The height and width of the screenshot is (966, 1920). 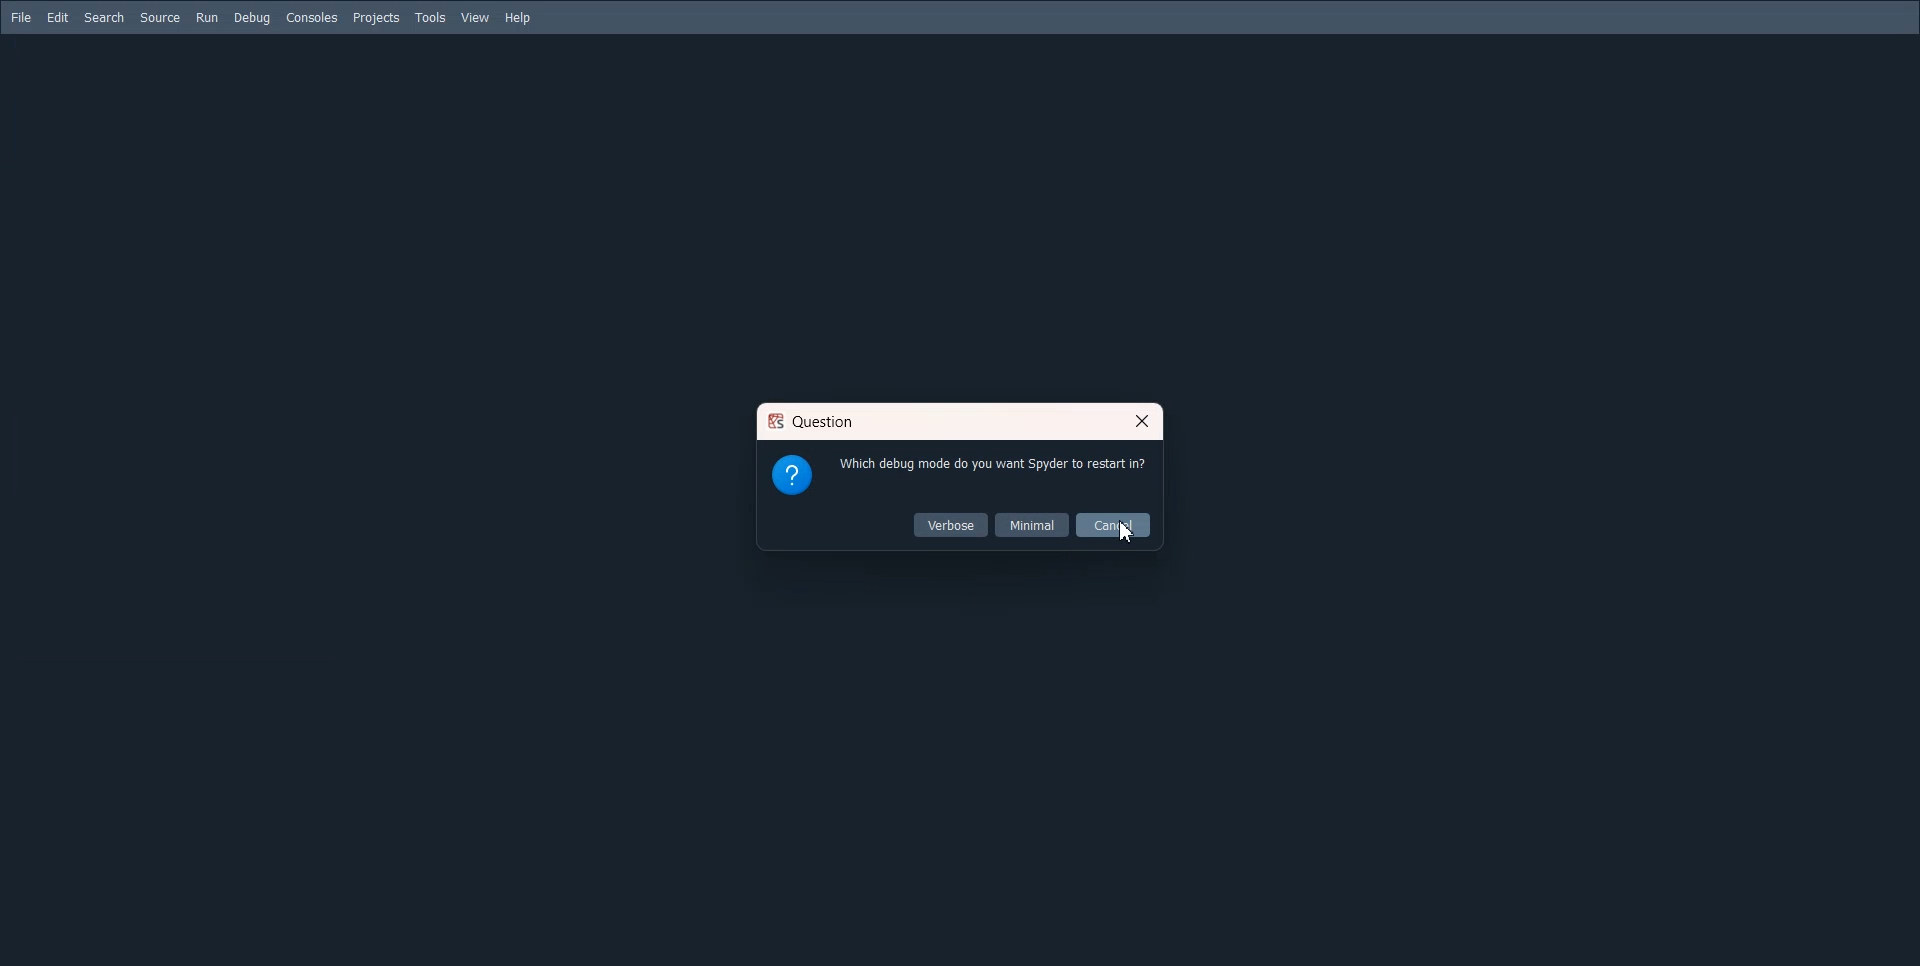 I want to click on Question, so click(x=828, y=422).